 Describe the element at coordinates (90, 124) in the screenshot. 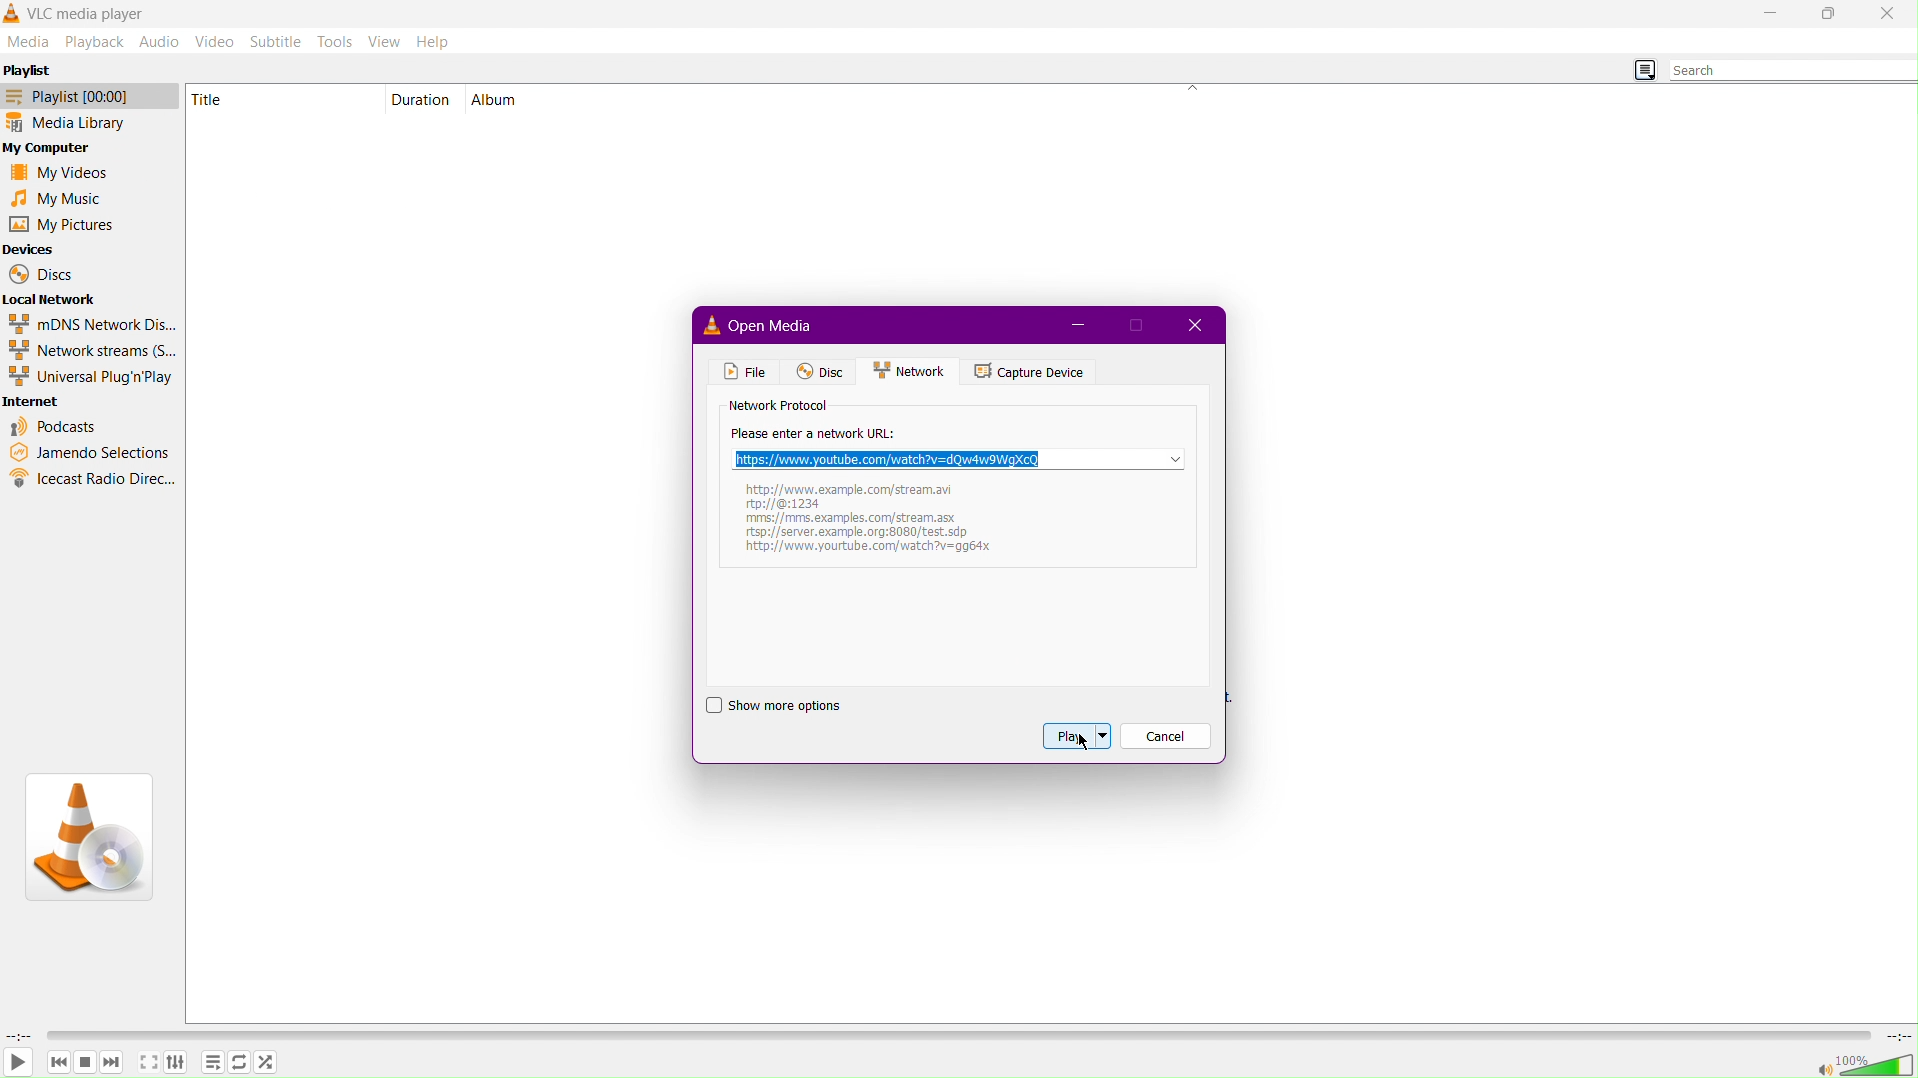

I see `Media Library` at that location.